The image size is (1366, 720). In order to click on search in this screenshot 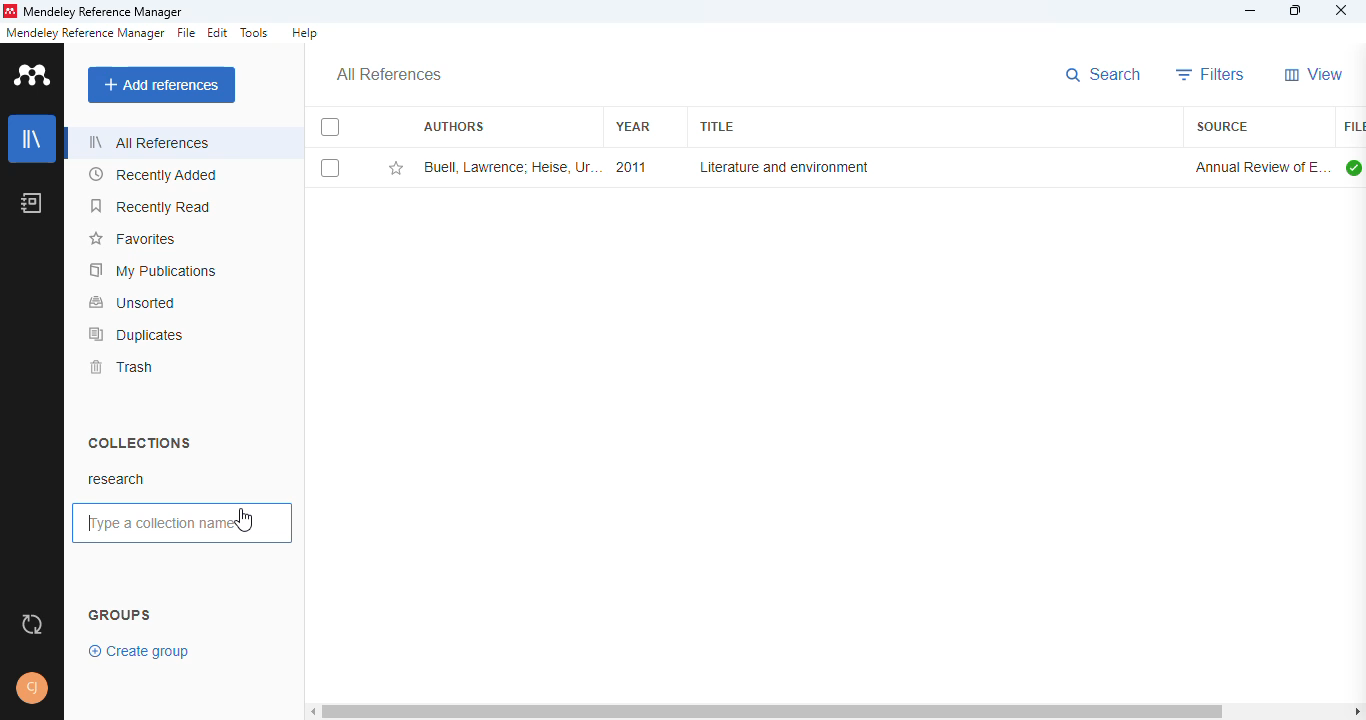, I will do `click(1104, 75)`.